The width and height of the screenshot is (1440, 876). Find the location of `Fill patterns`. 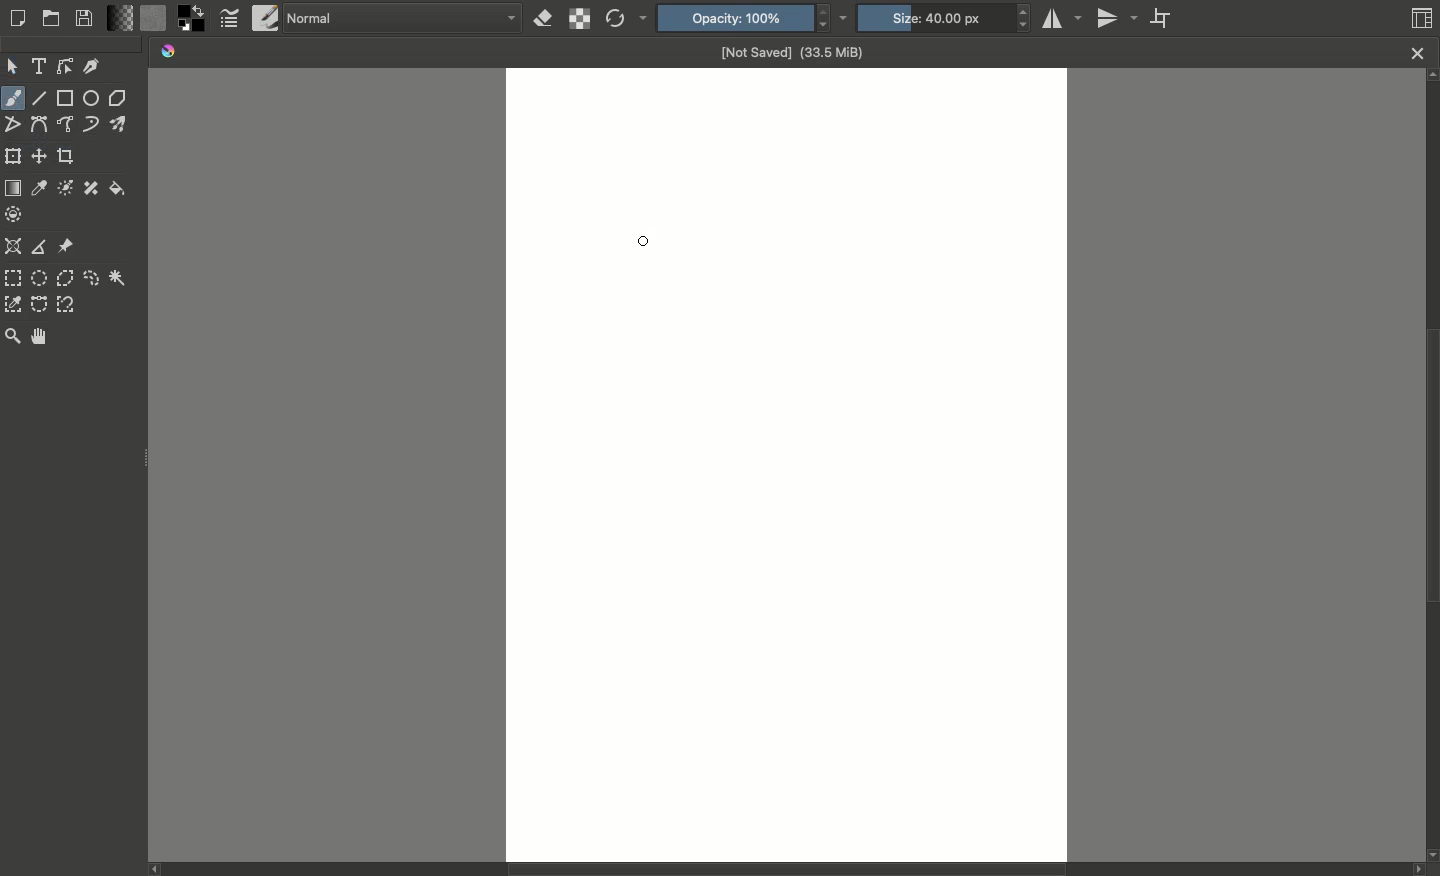

Fill patterns is located at coordinates (154, 19).